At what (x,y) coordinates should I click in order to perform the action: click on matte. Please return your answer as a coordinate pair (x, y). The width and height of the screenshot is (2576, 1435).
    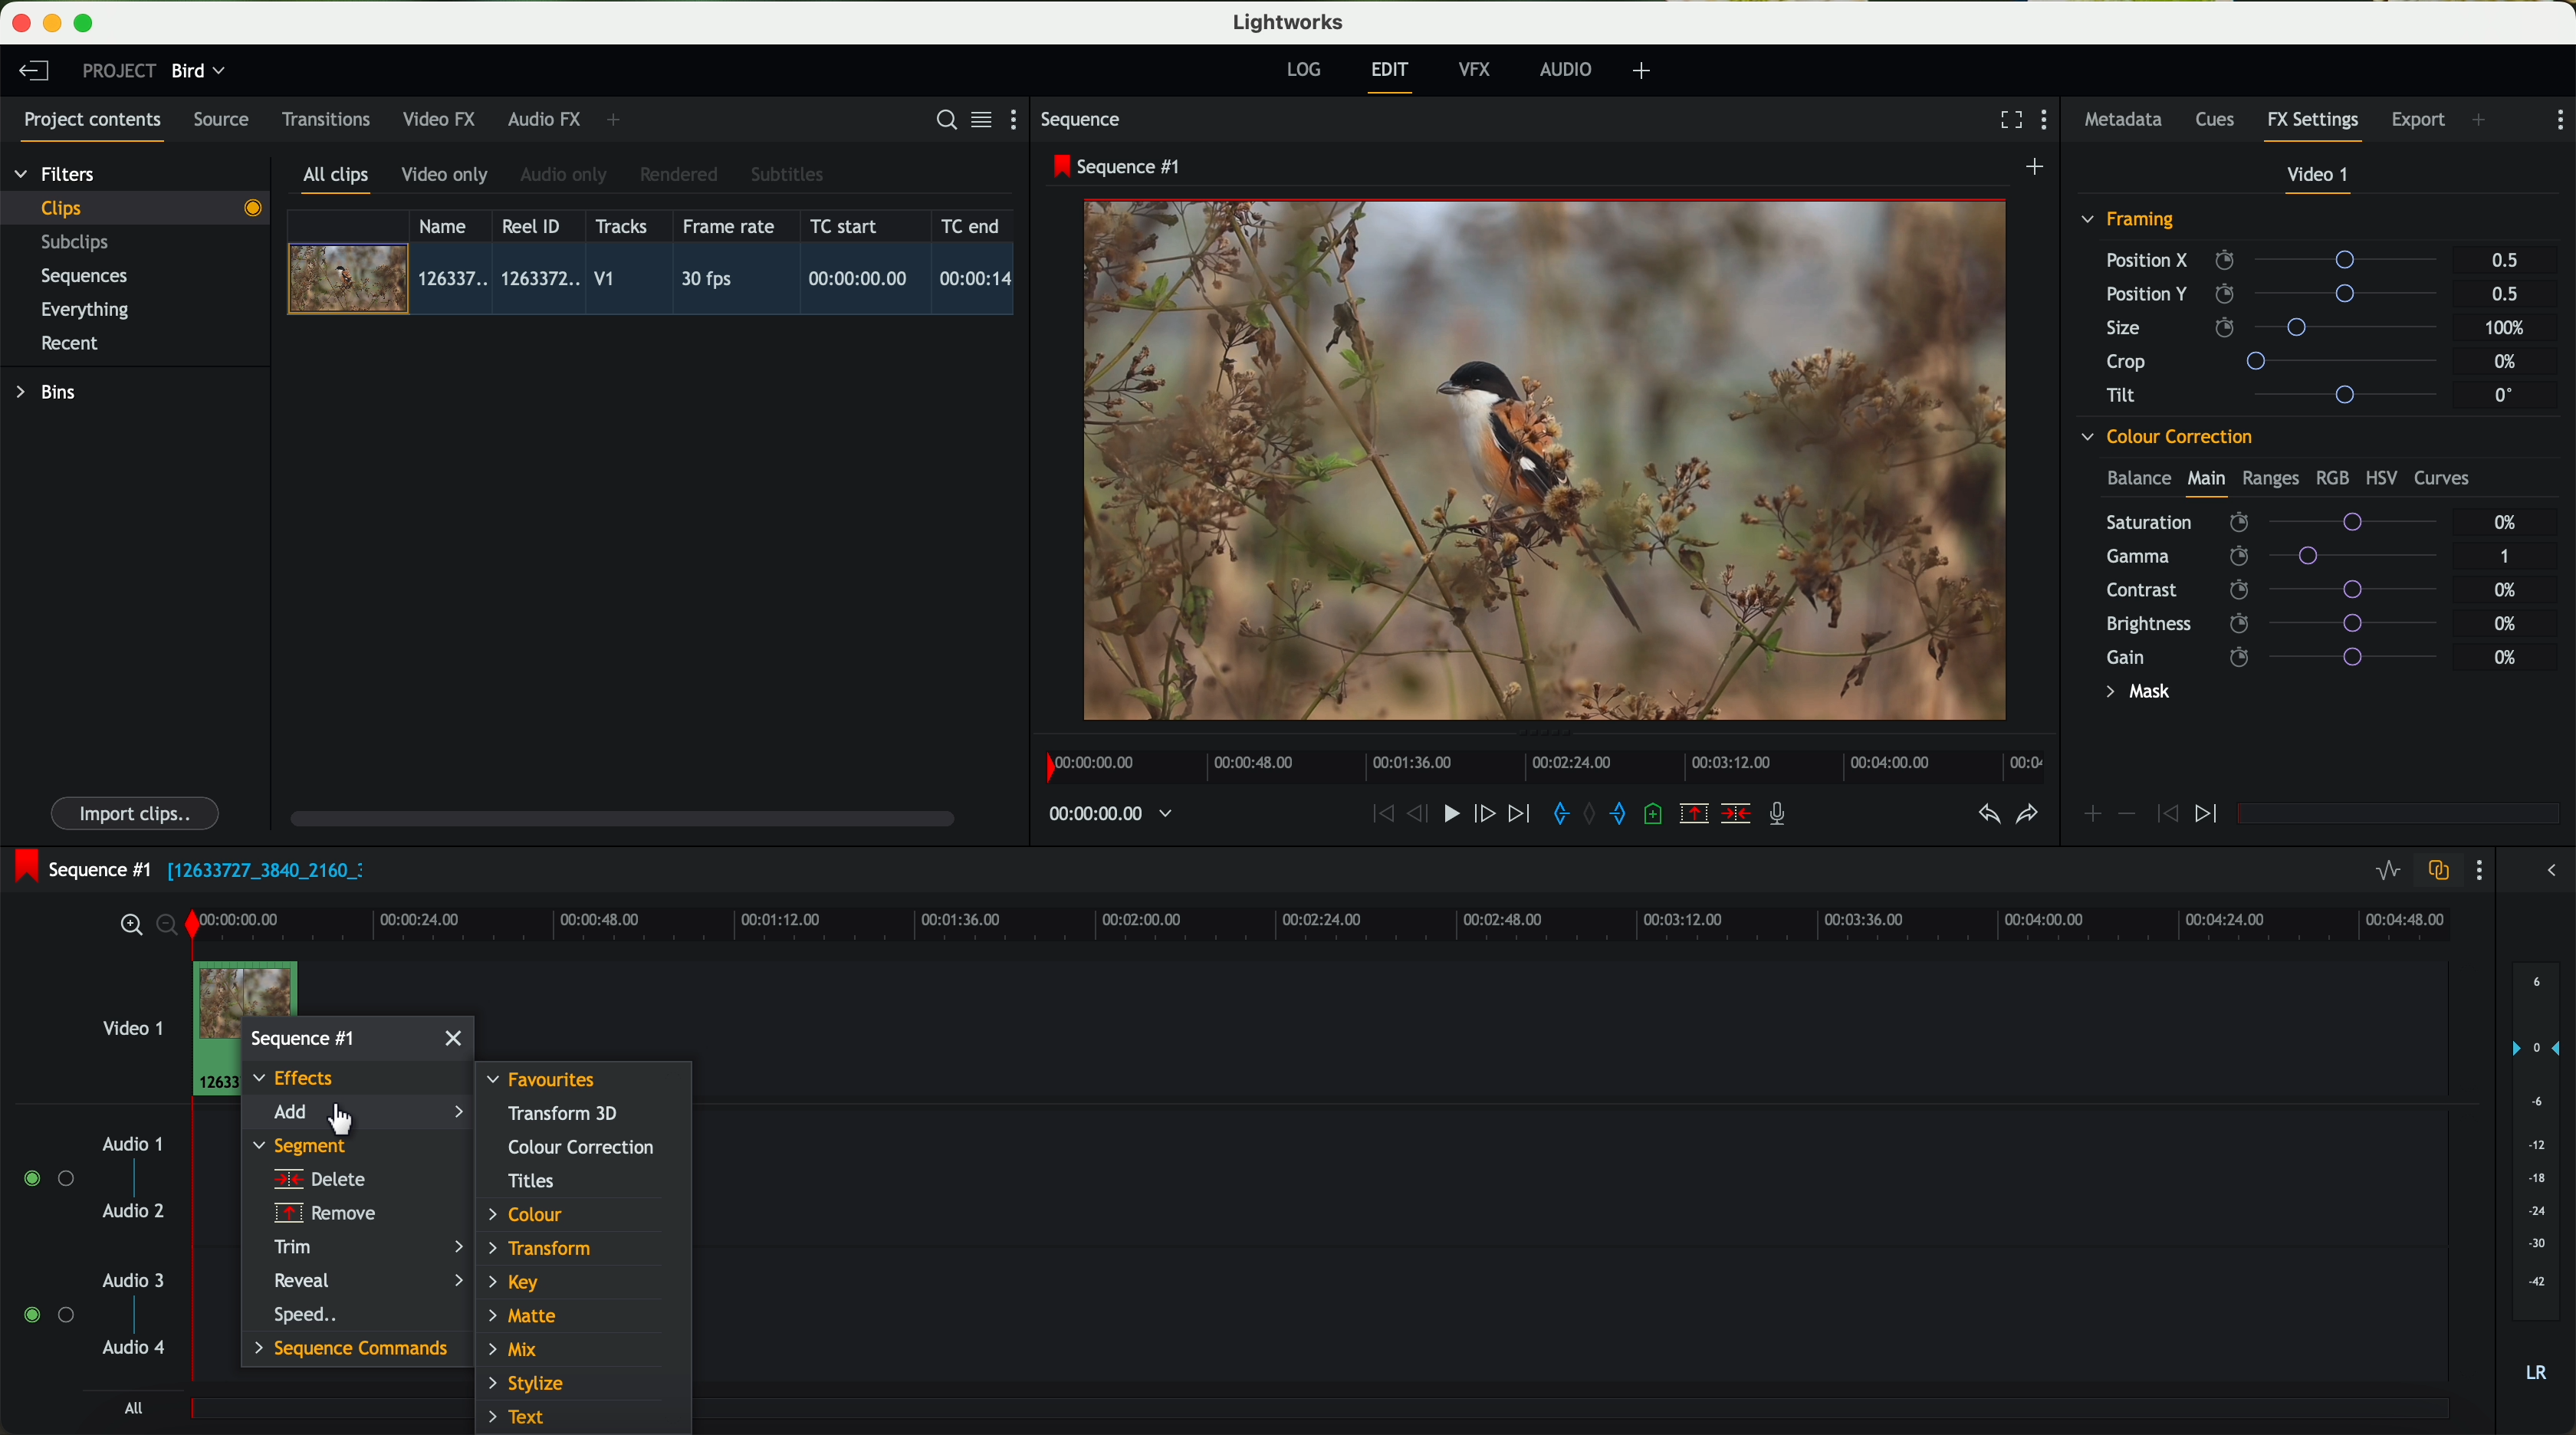
    Looking at the image, I should click on (523, 1315).